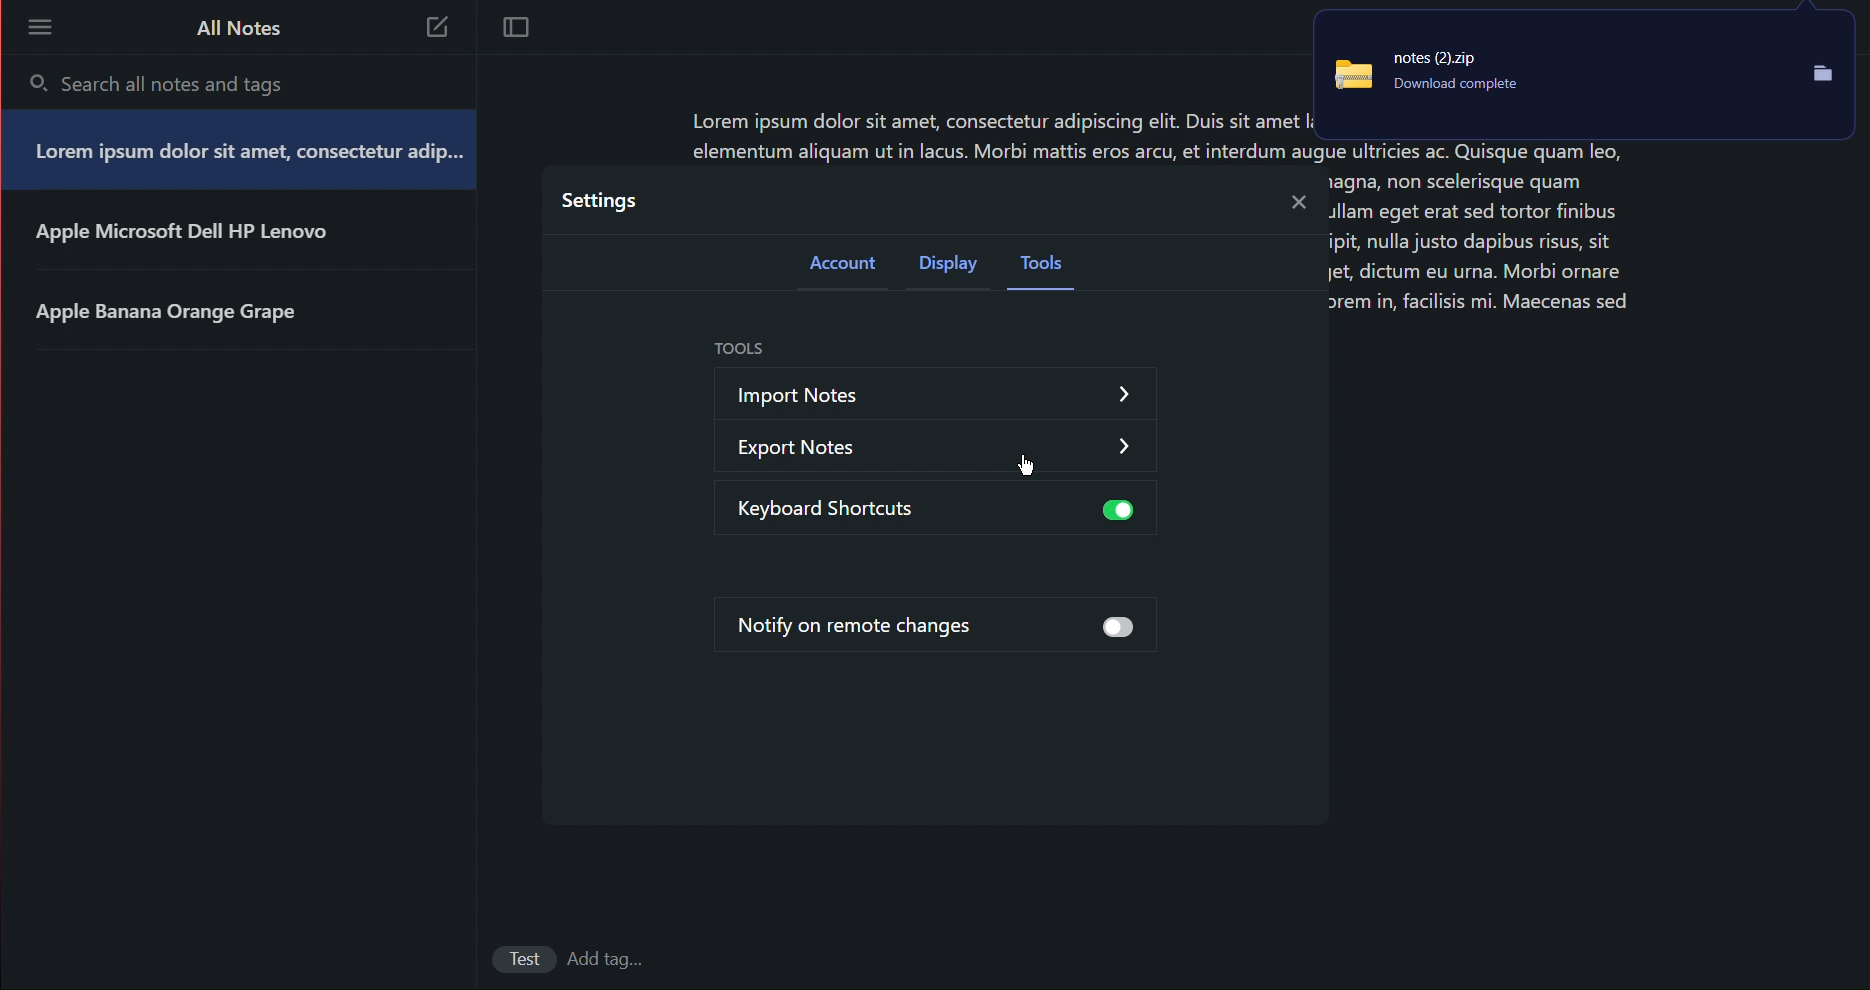 The width and height of the screenshot is (1870, 990). I want to click on add Tags, so click(616, 960).